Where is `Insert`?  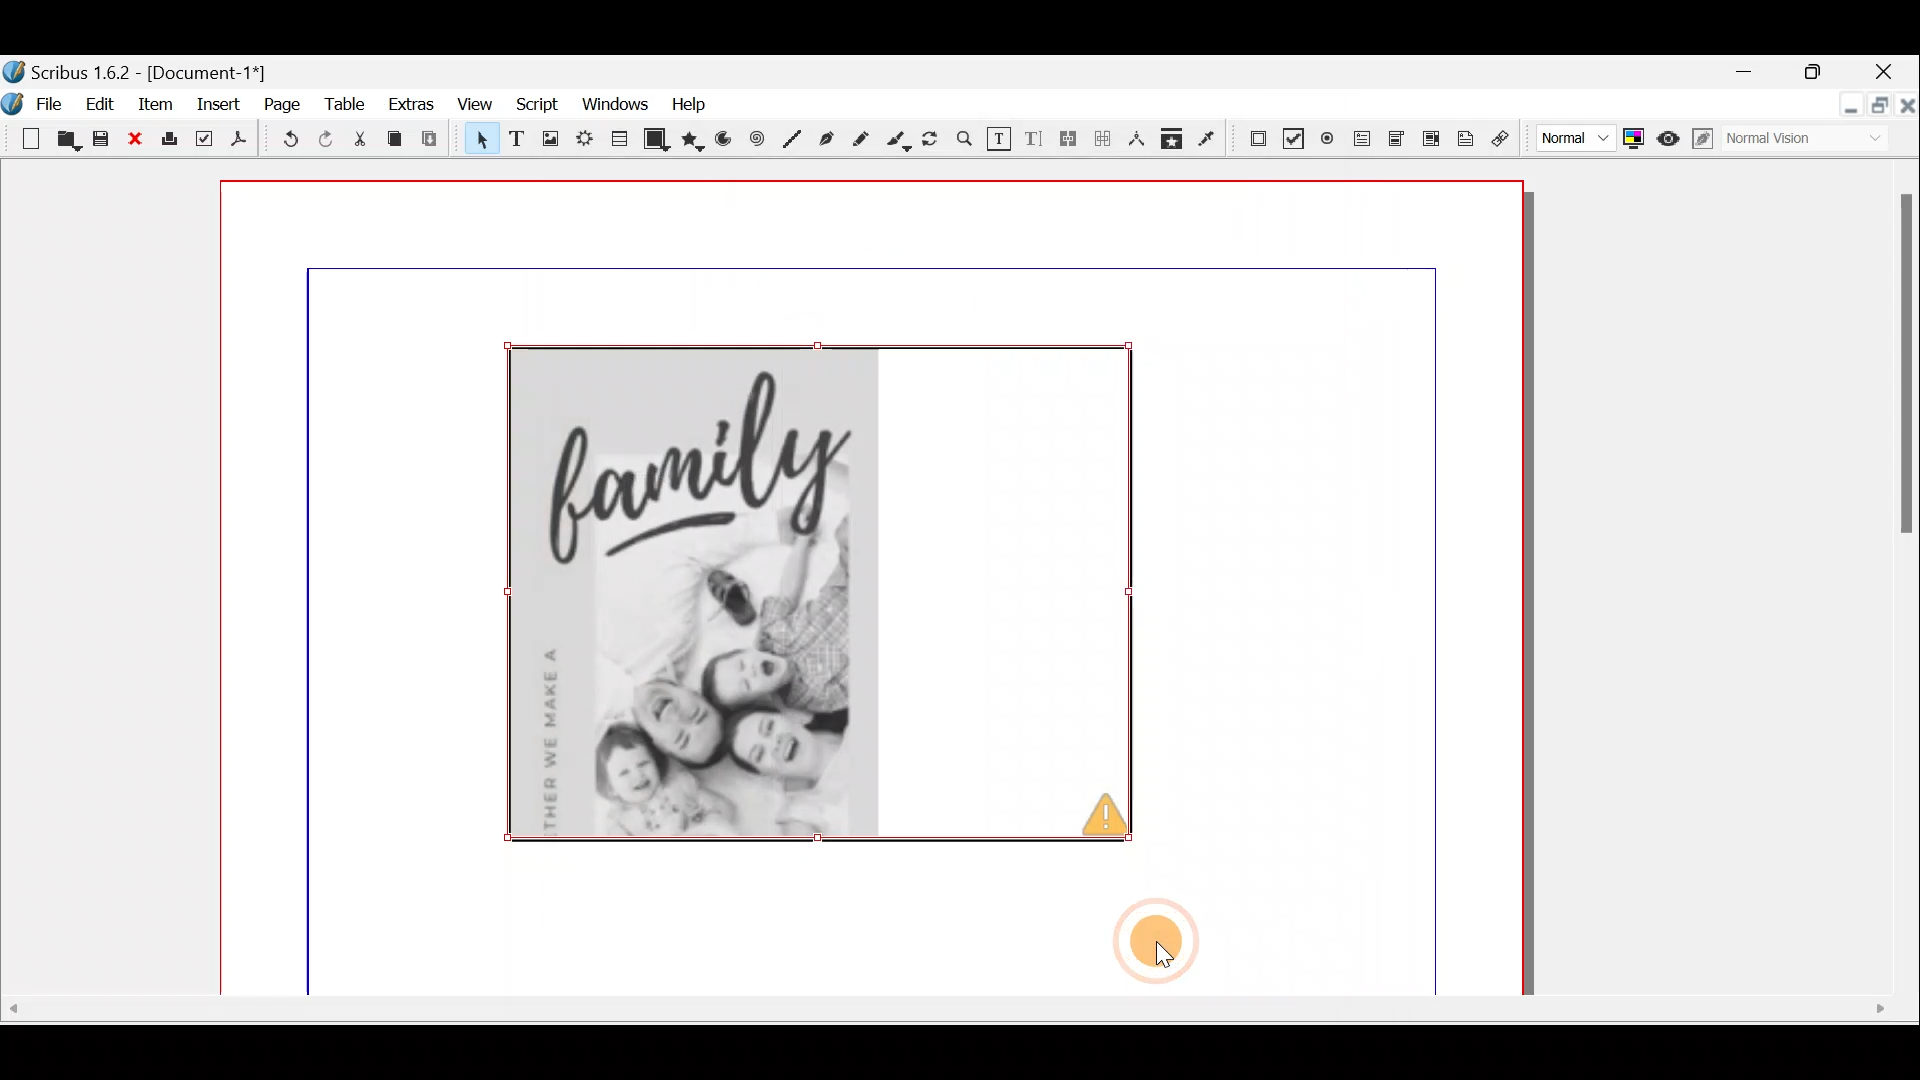
Insert is located at coordinates (218, 110).